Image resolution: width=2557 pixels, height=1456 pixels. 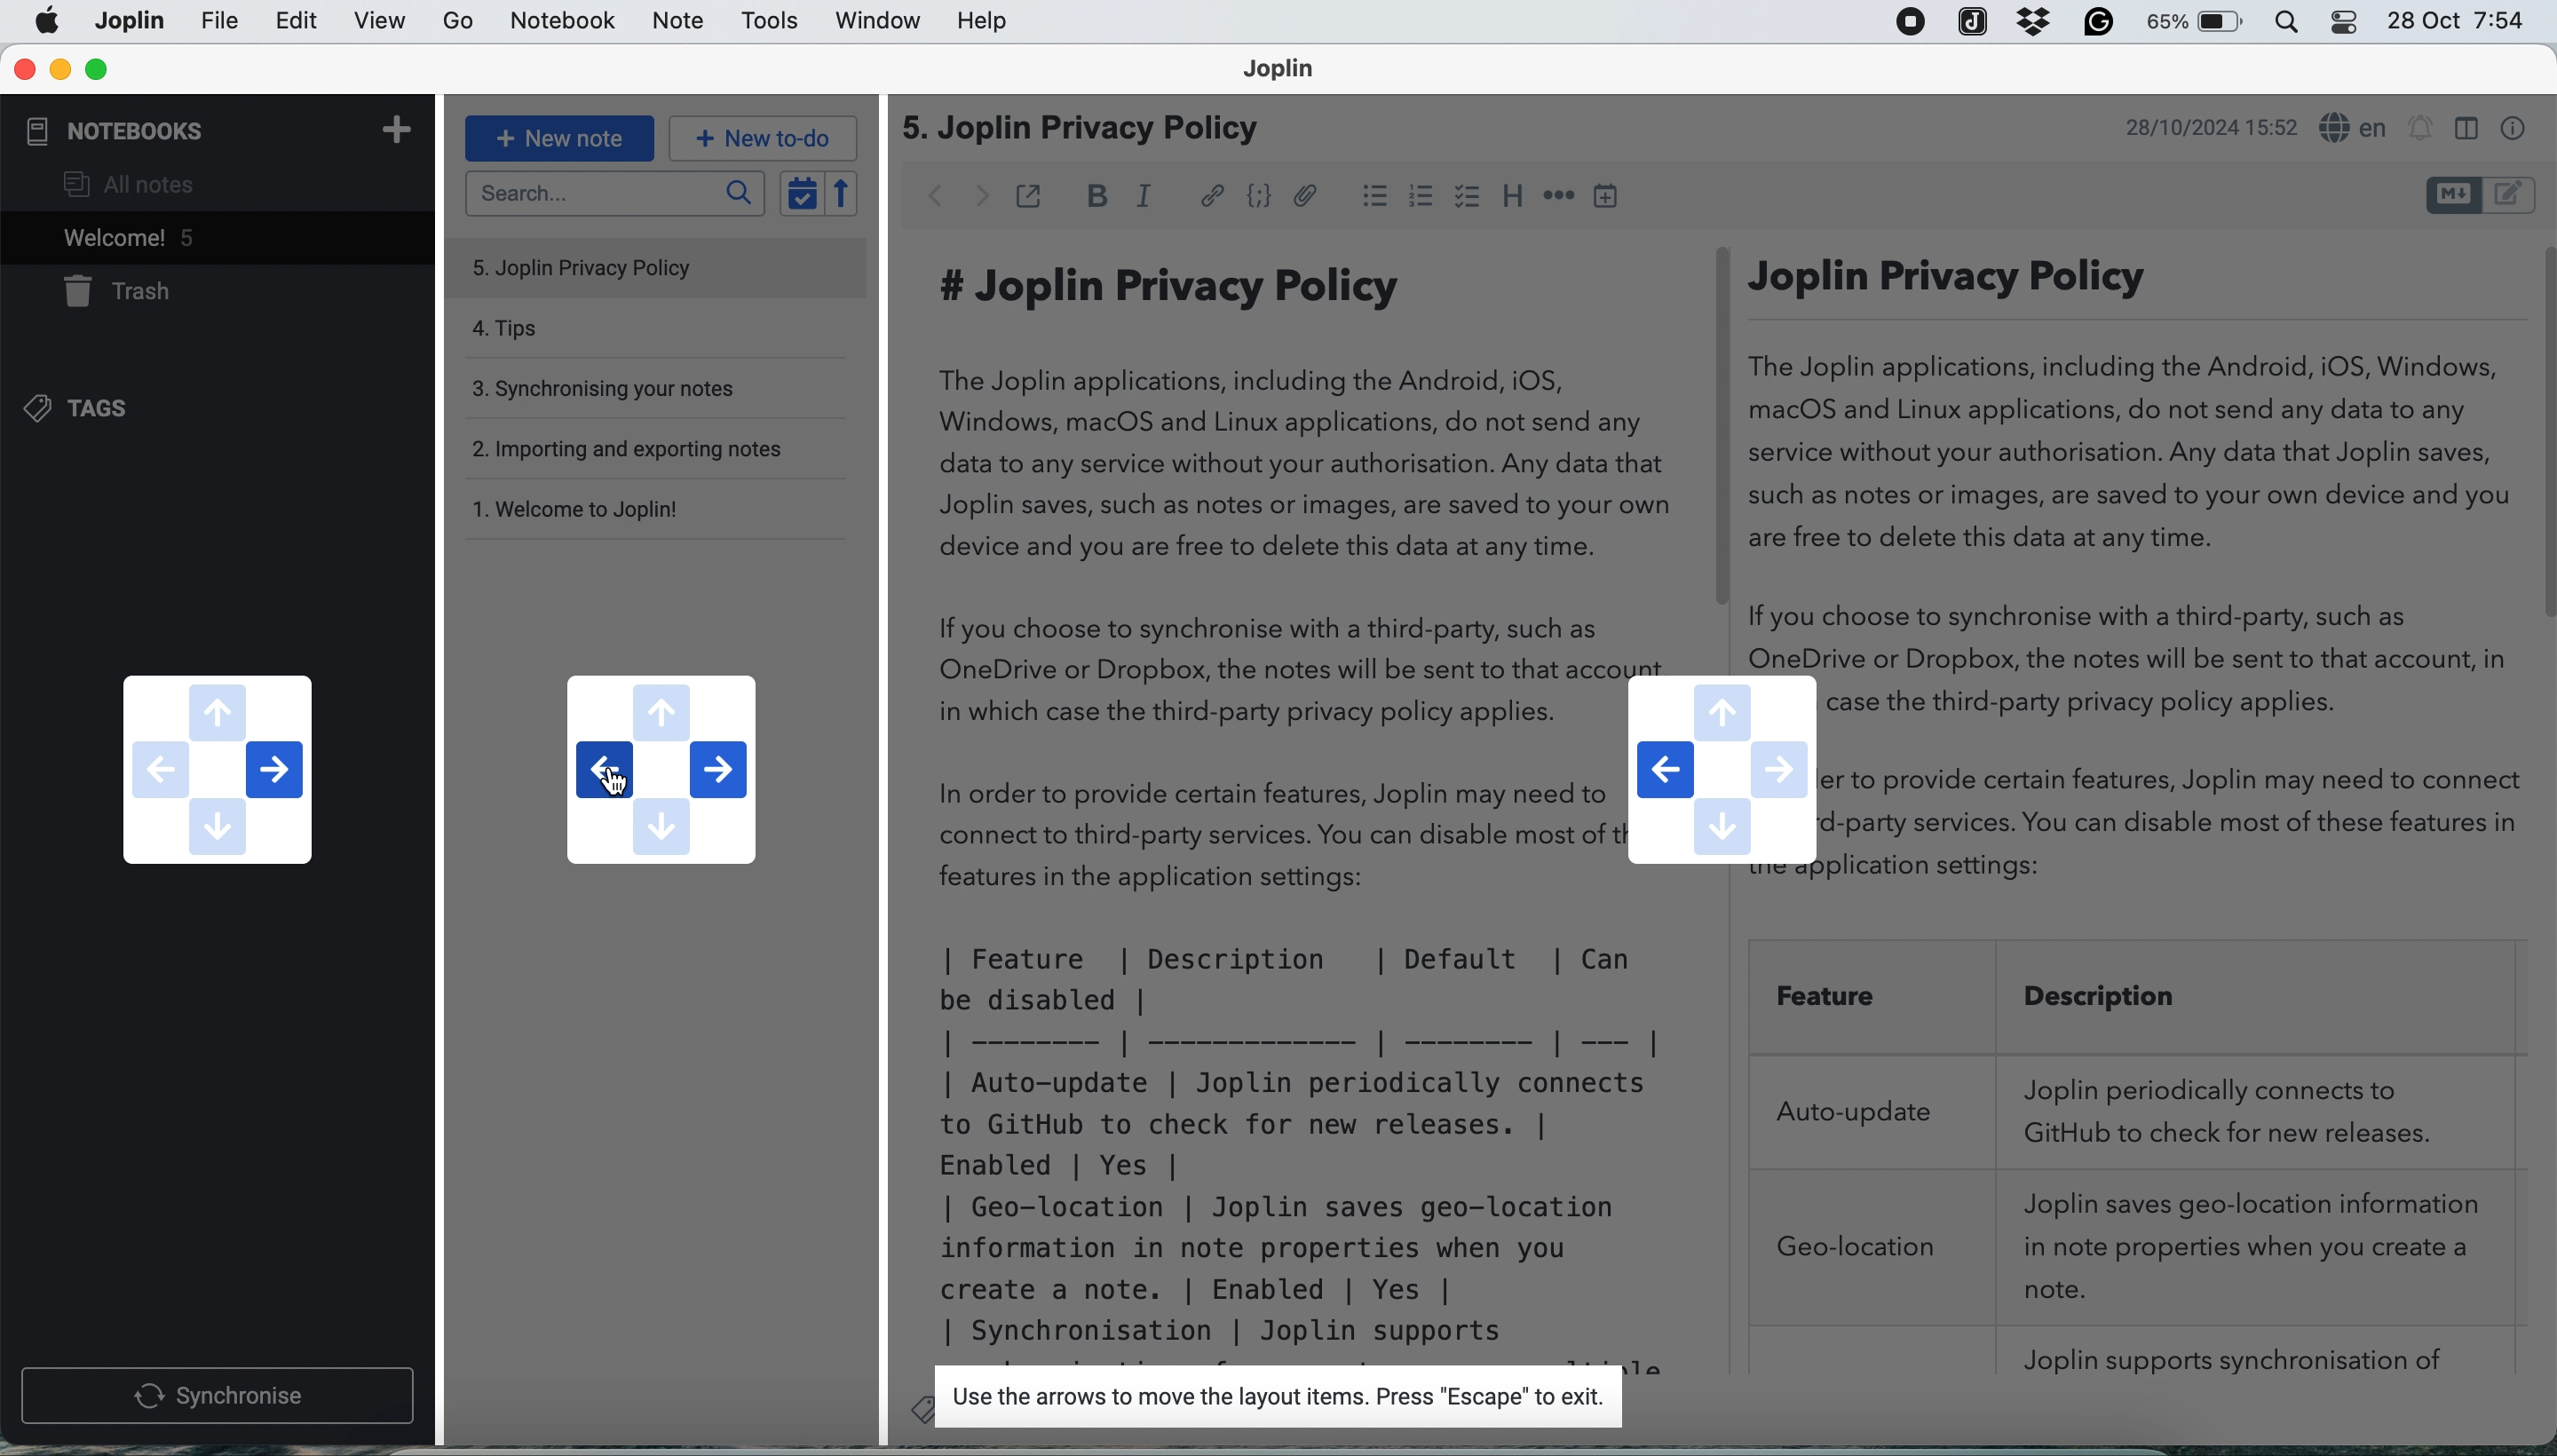 What do you see at coordinates (568, 22) in the screenshot?
I see `notebook` at bounding box center [568, 22].